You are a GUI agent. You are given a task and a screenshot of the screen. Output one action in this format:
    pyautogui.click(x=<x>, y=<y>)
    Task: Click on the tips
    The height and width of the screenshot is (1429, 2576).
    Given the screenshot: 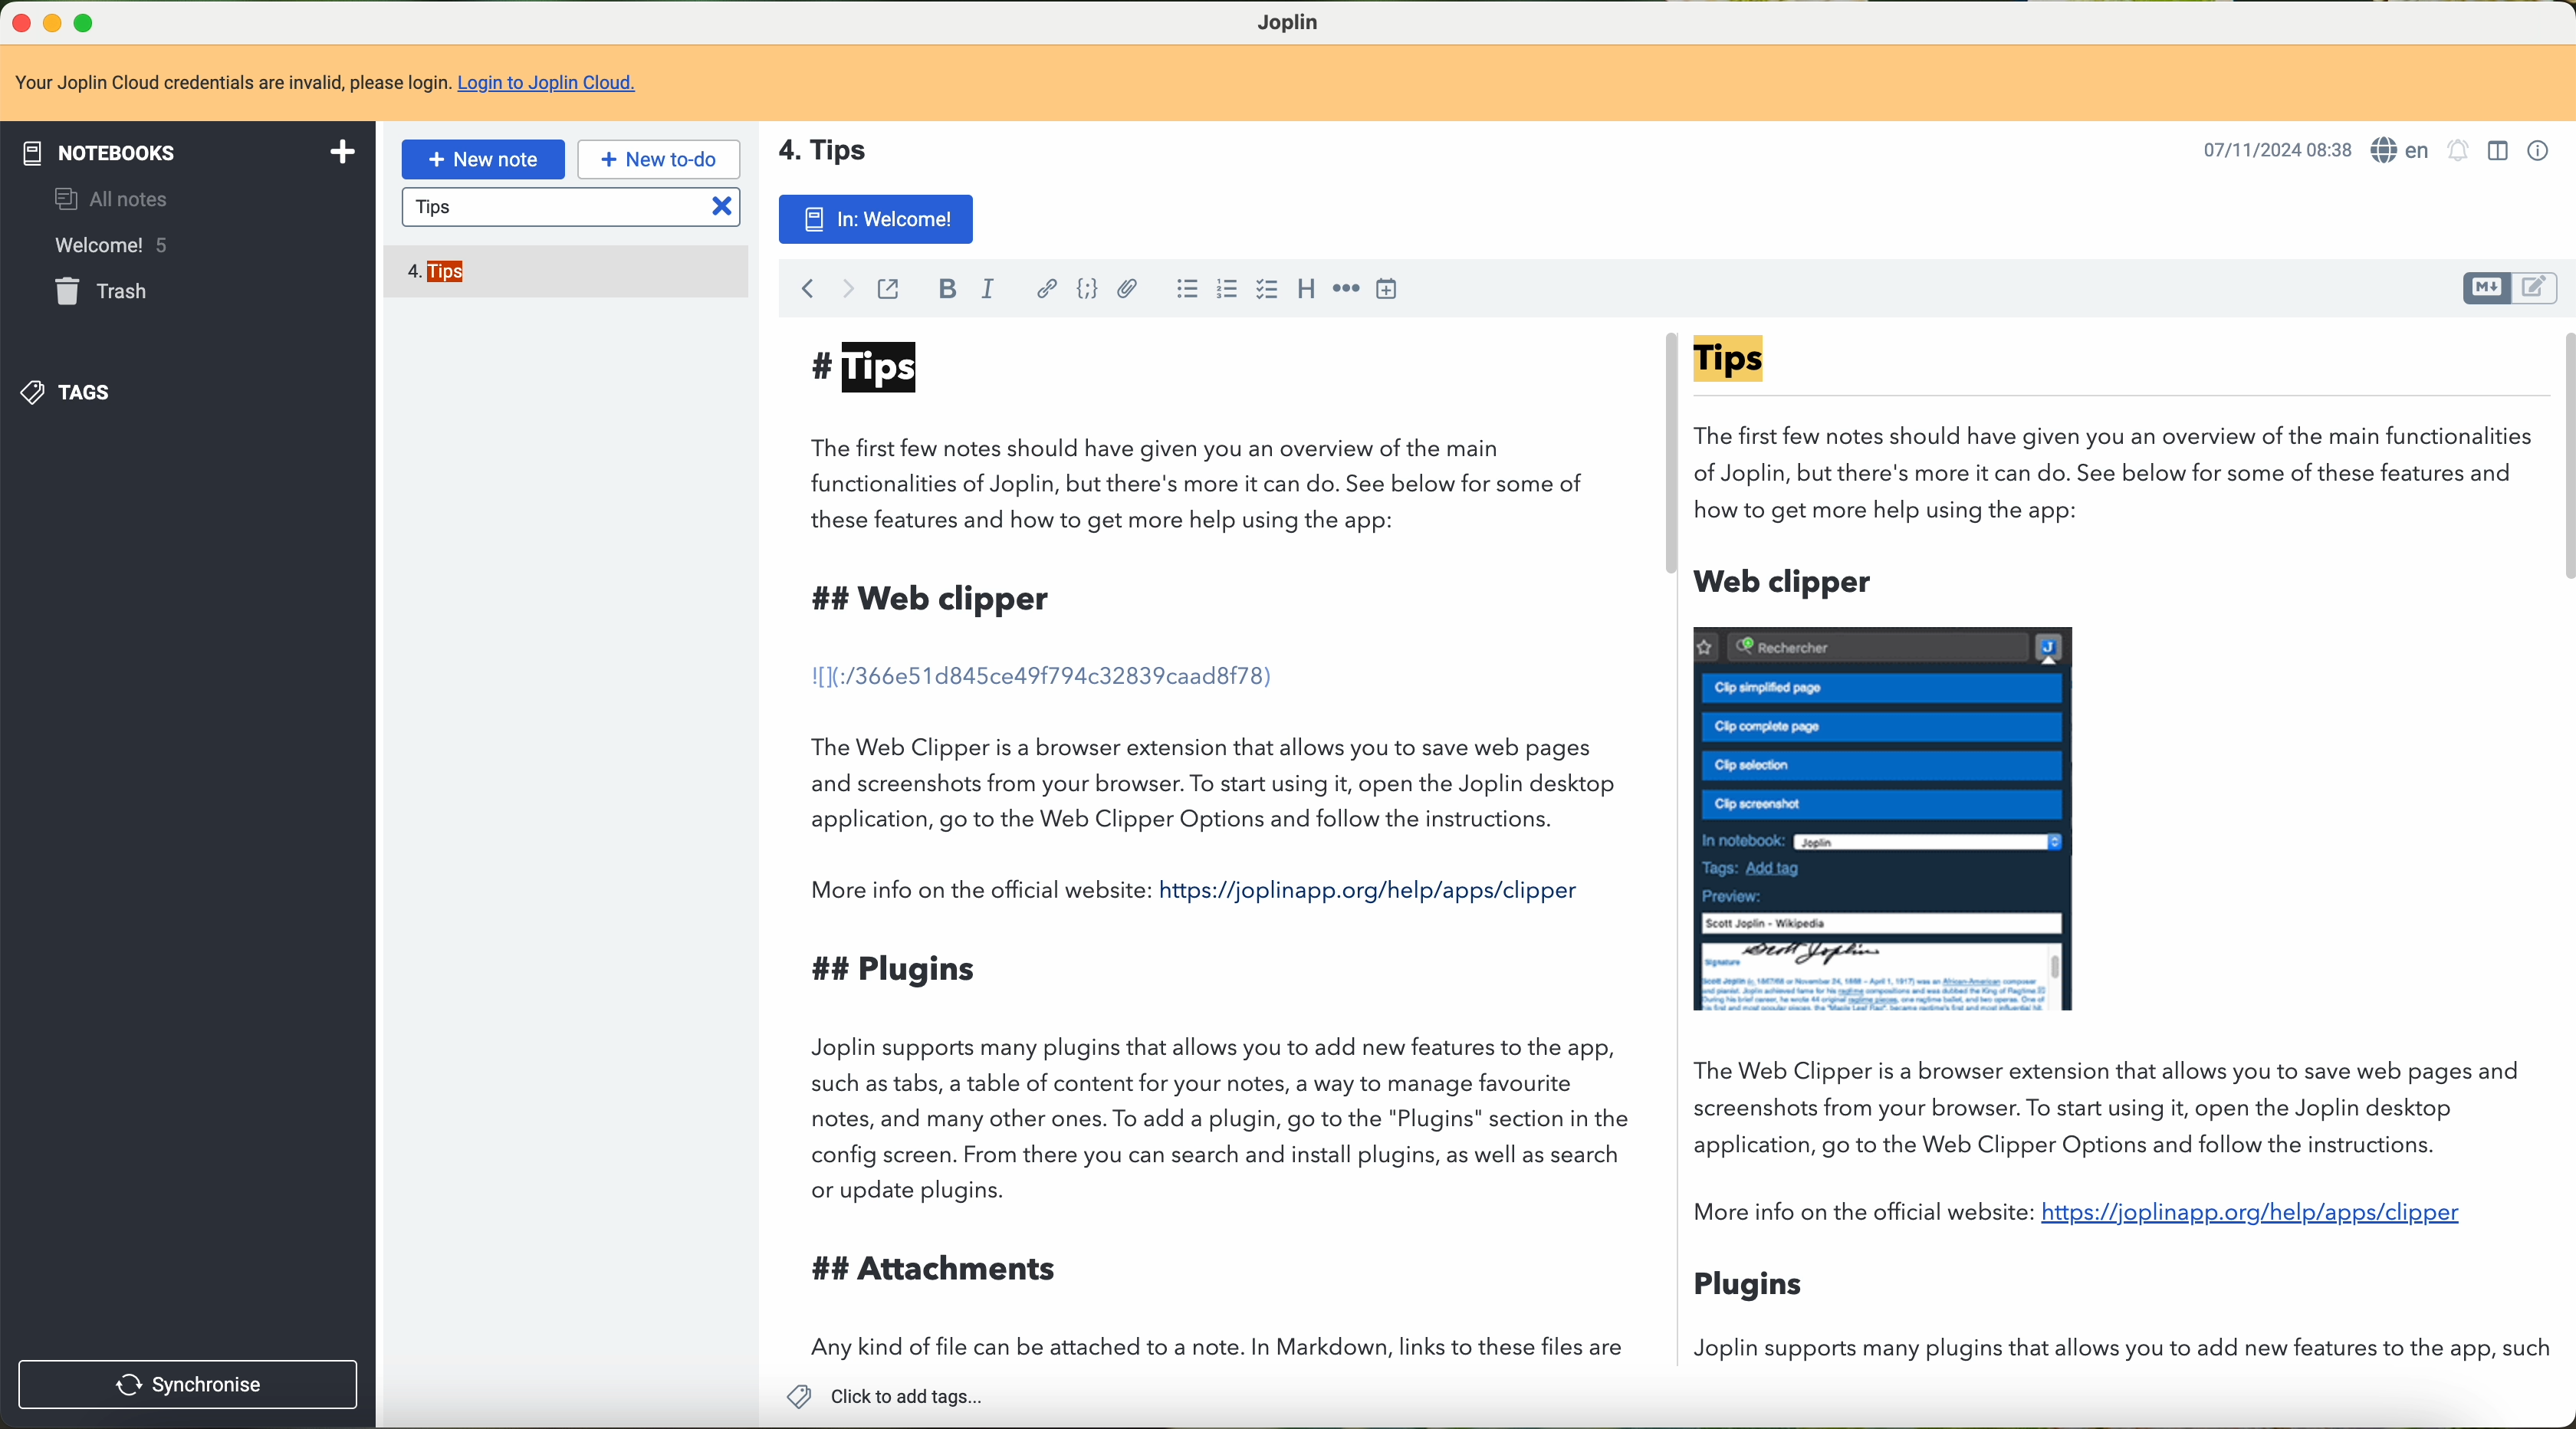 What is the action you would take?
    pyautogui.click(x=573, y=209)
    